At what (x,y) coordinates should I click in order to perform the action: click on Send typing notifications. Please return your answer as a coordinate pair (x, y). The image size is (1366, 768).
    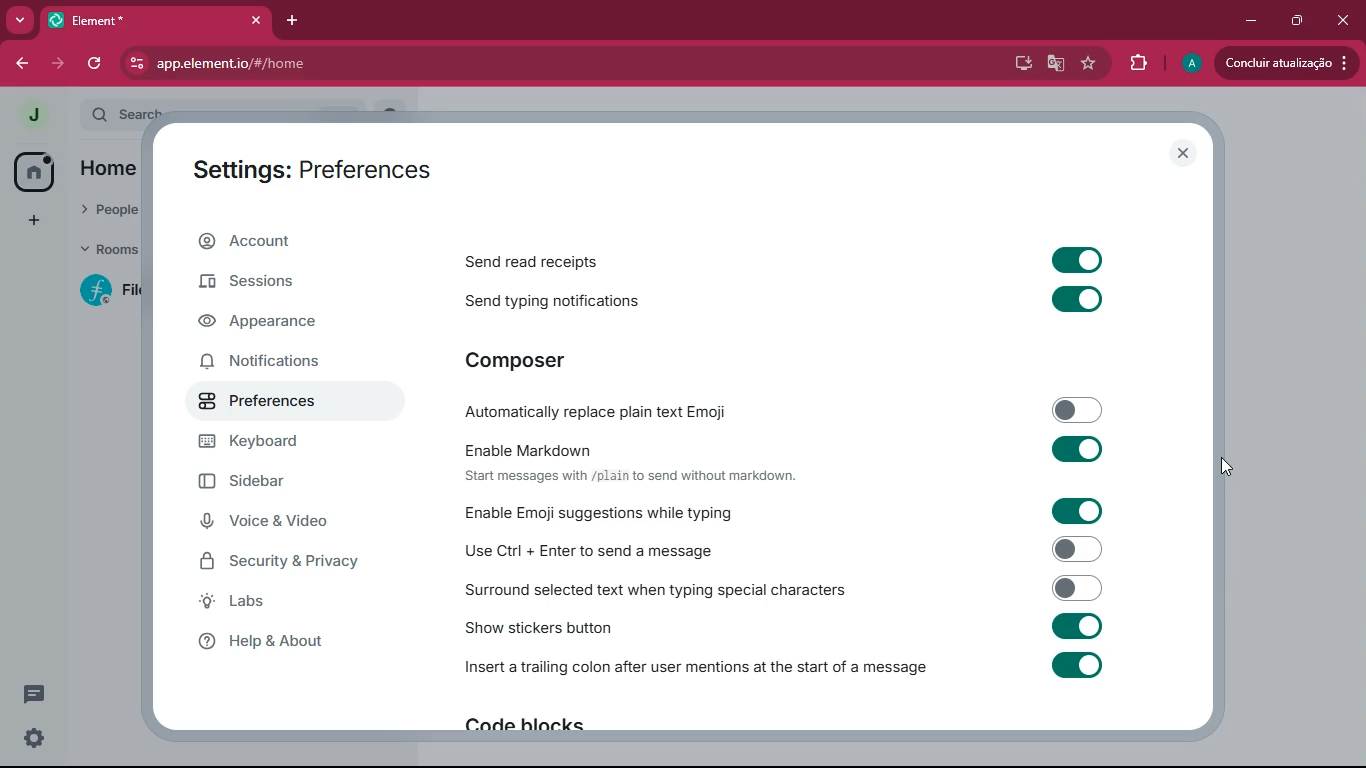
    Looking at the image, I should click on (794, 301).